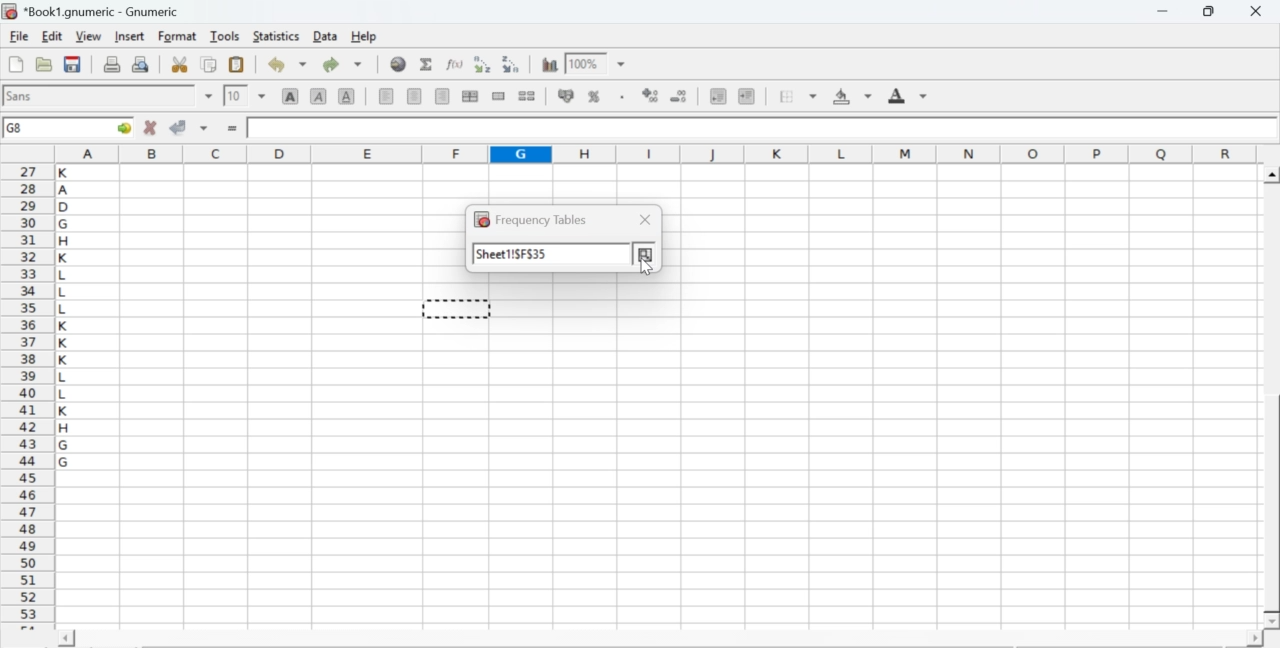 The height and width of the screenshot is (648, 1280). Describe the element at coordinates (52, 36) in the screenshot. I see `edit` at that location.